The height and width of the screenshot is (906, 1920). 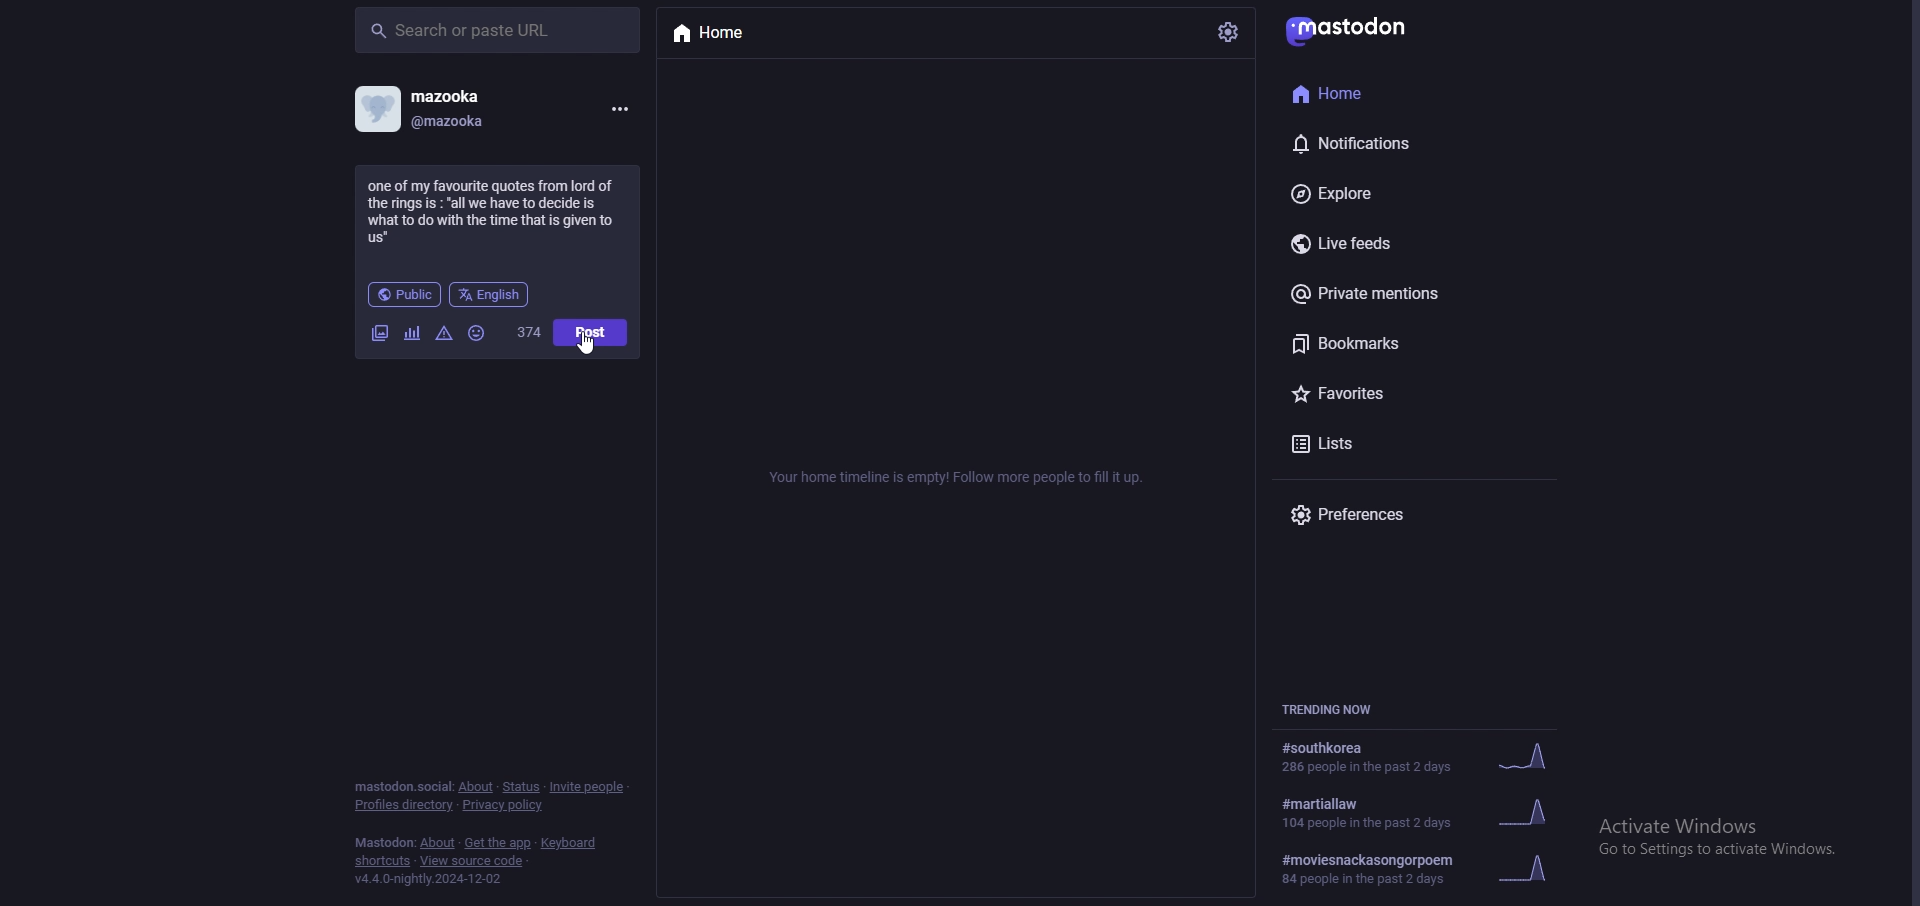 What do you see at coordinates (472, 861) in the screenshot?
I see `view source code` at bounding box center [472, 861].